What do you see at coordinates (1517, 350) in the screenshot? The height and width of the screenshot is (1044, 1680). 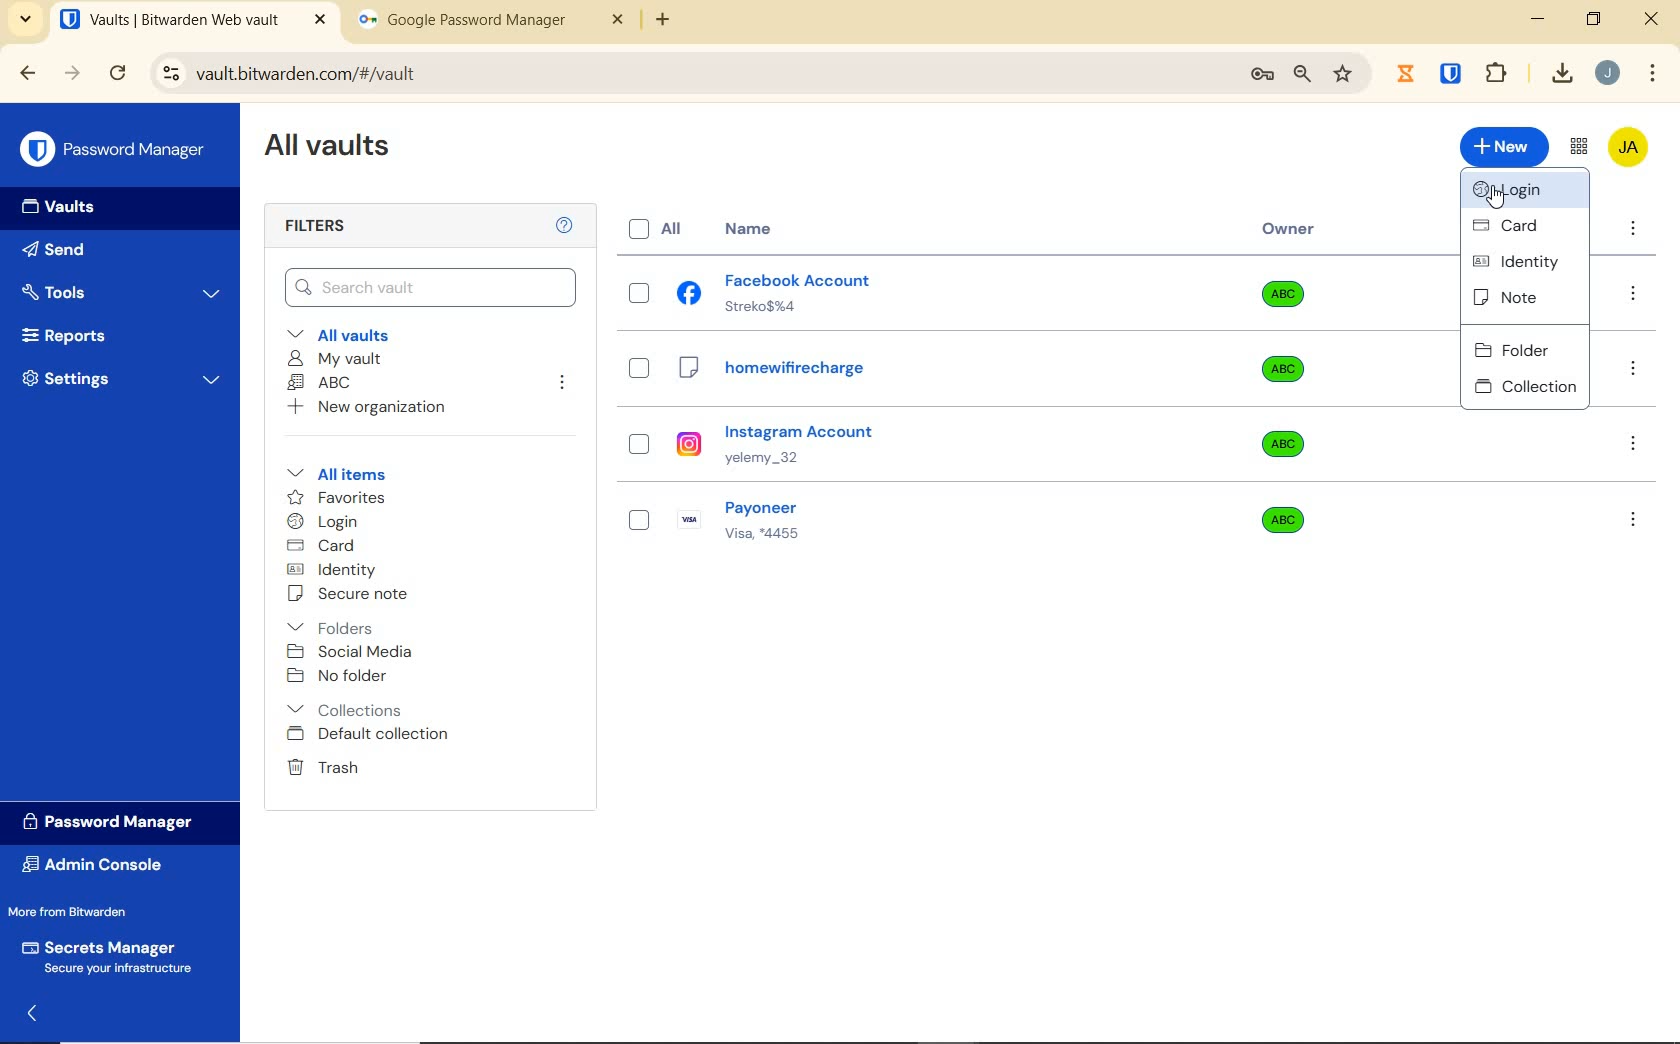 I see `folder` at bounding box center [1517, 350].